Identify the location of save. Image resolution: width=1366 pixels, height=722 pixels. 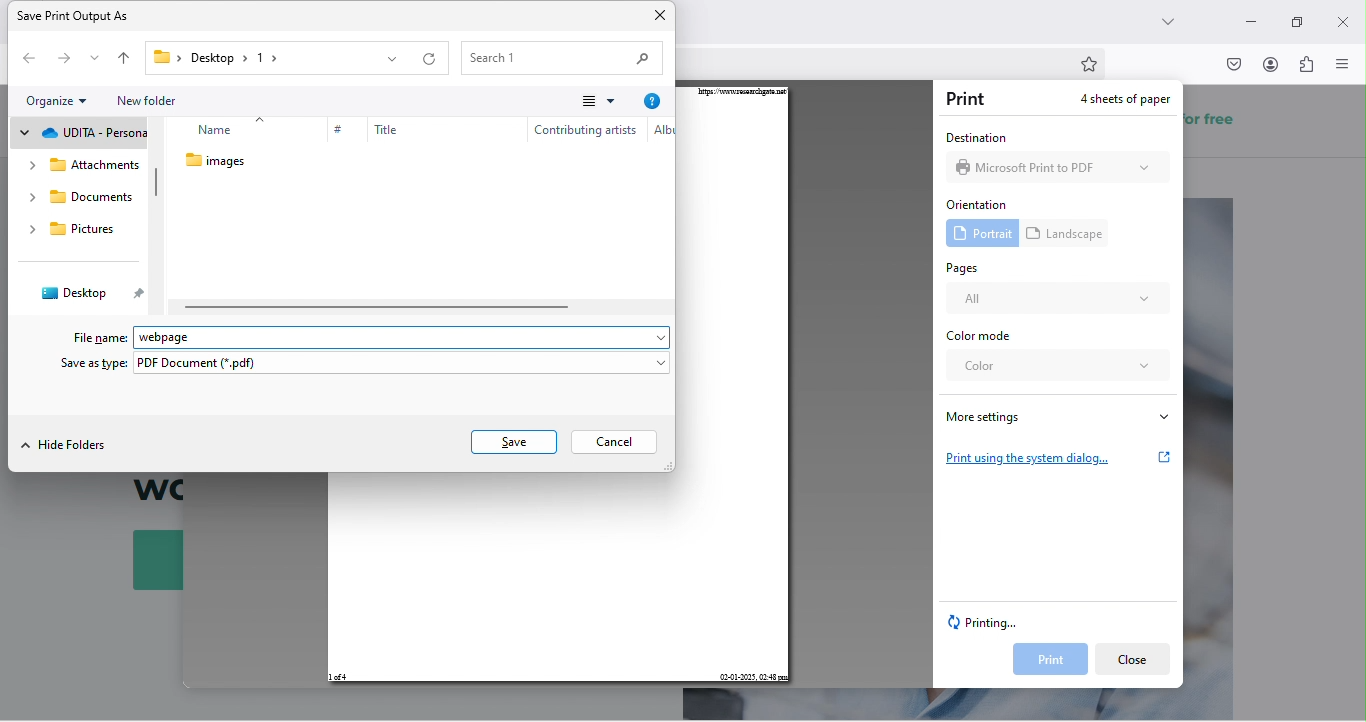
(513, 440).